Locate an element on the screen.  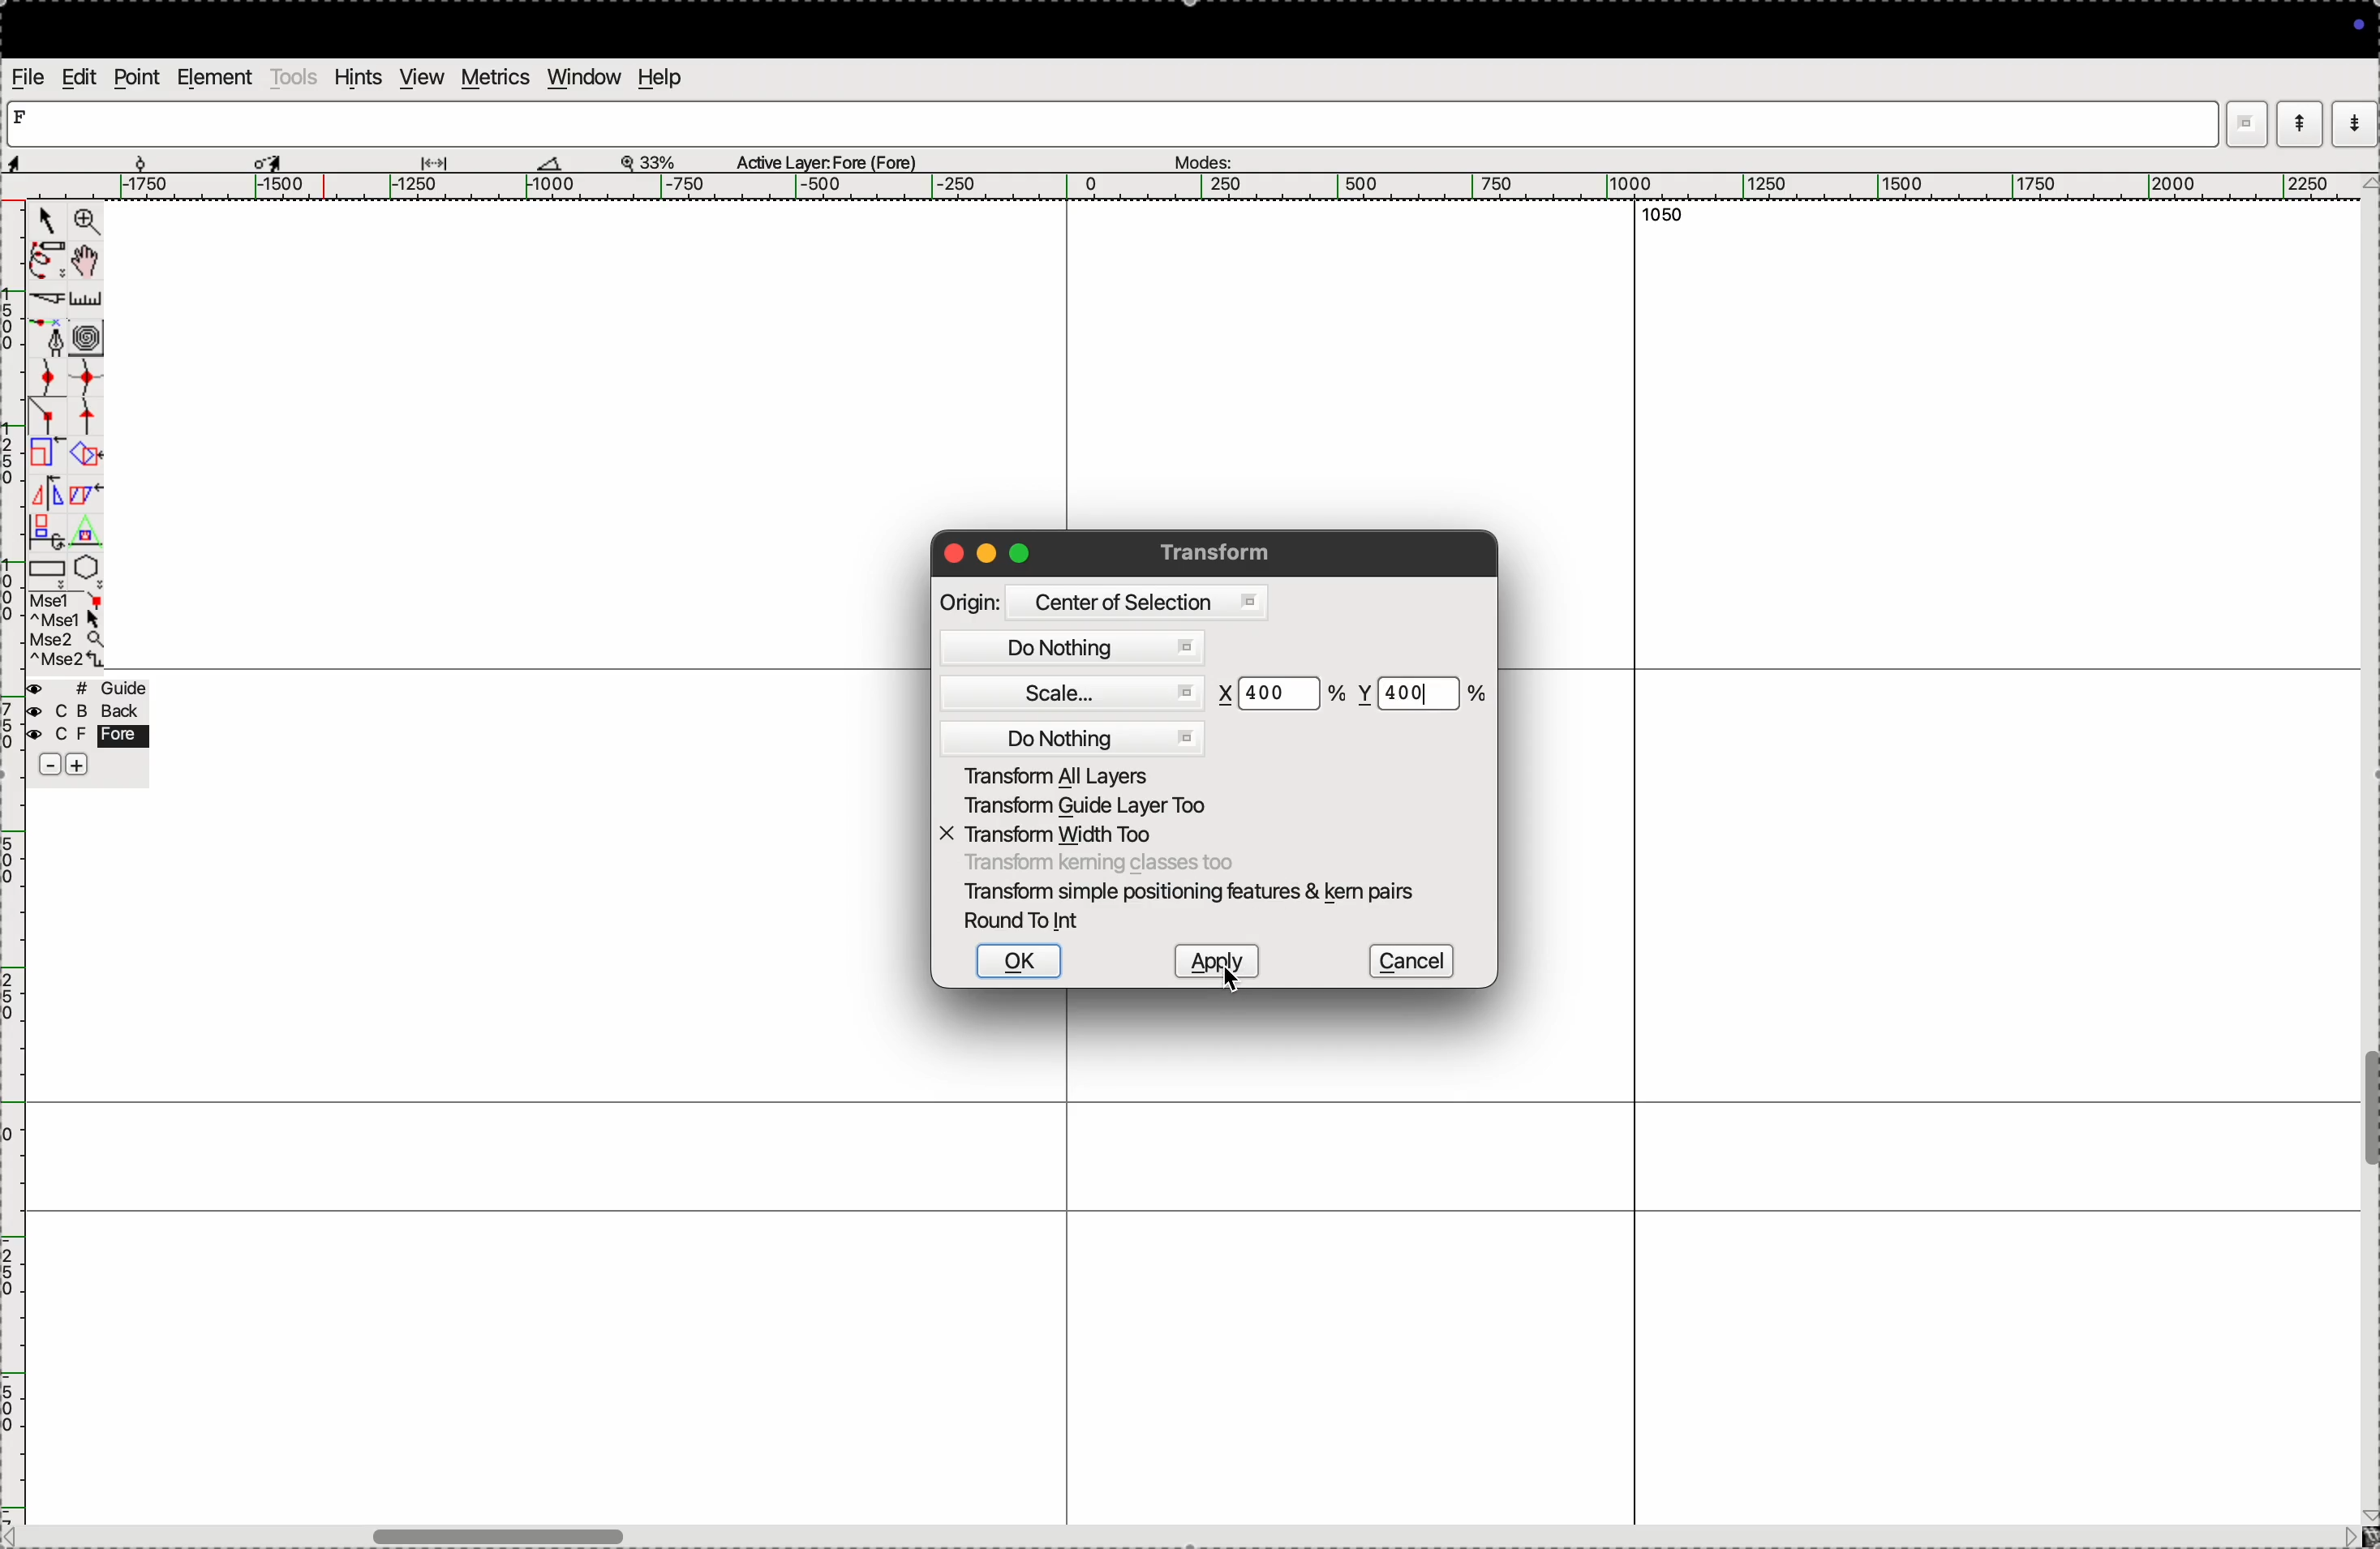
fore is located at coordinates (90, 737).